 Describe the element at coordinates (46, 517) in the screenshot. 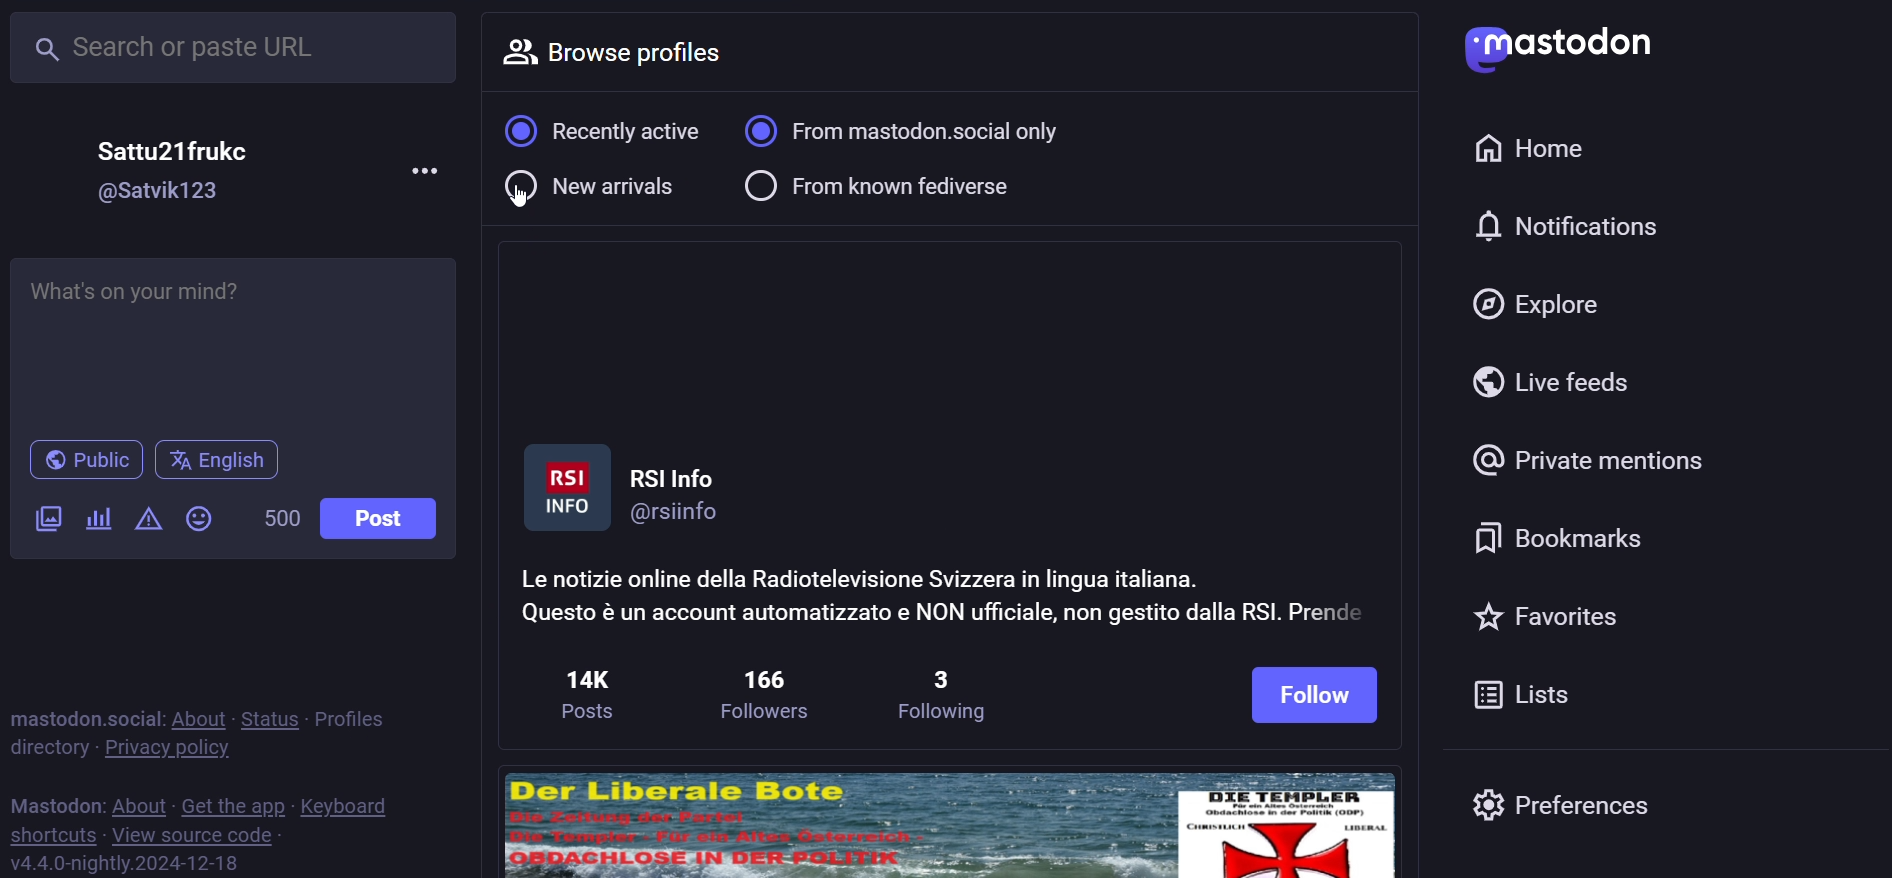

I see `image/video` at that location.